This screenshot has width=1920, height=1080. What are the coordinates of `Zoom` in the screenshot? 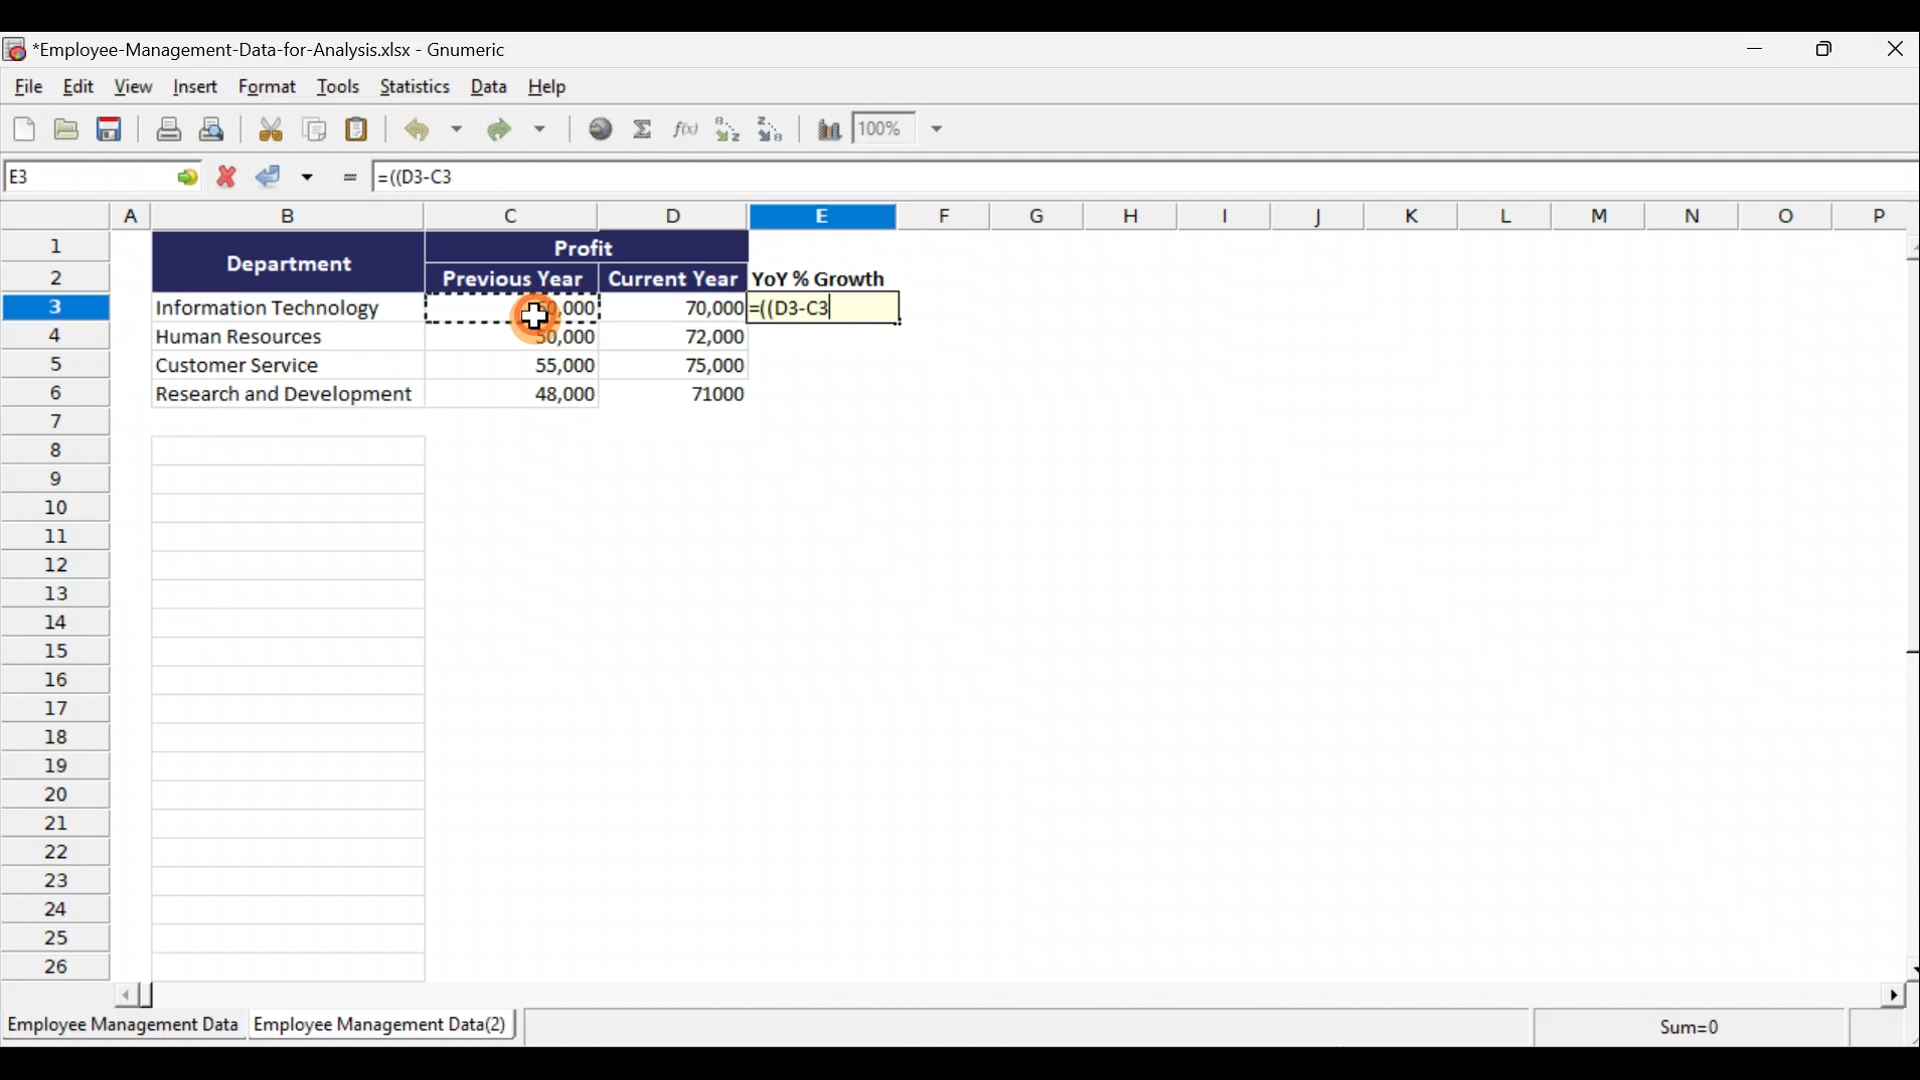 It's located at (897, 131).